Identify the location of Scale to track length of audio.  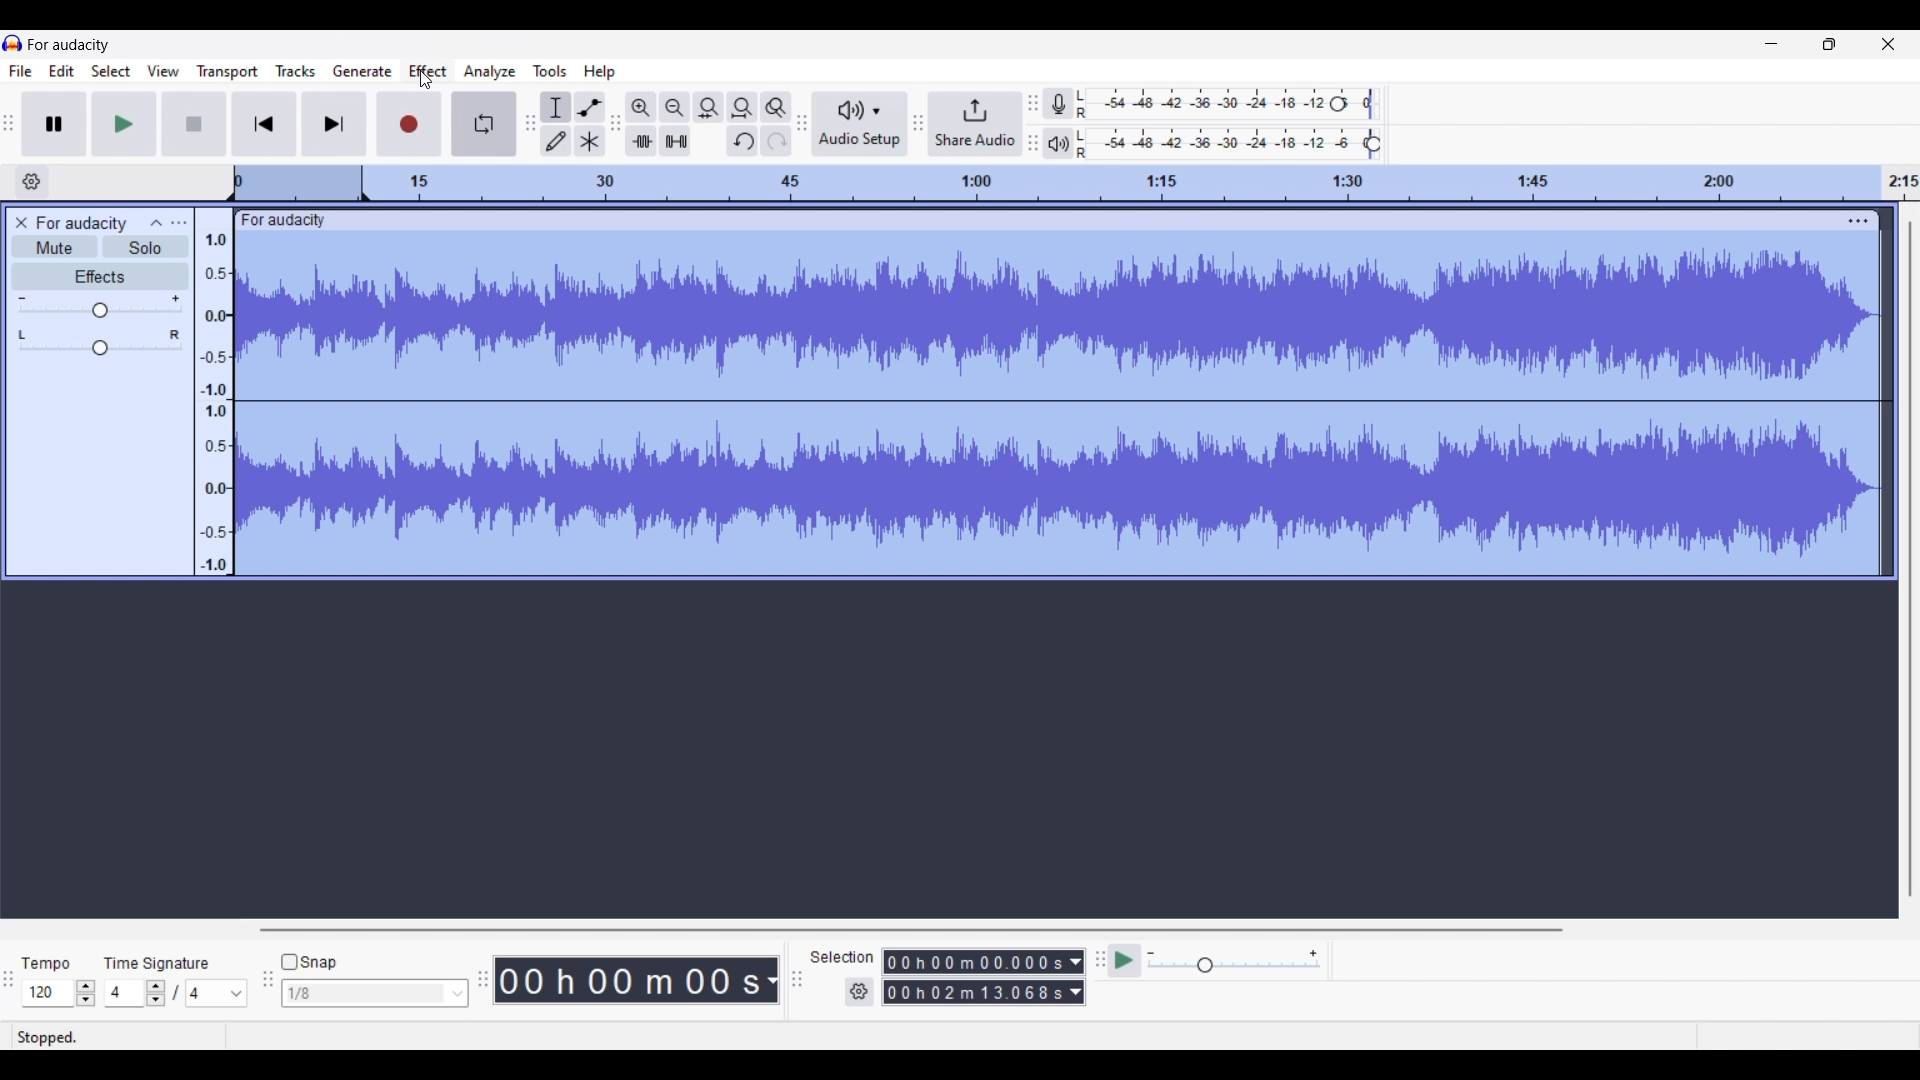
(1147, 183).